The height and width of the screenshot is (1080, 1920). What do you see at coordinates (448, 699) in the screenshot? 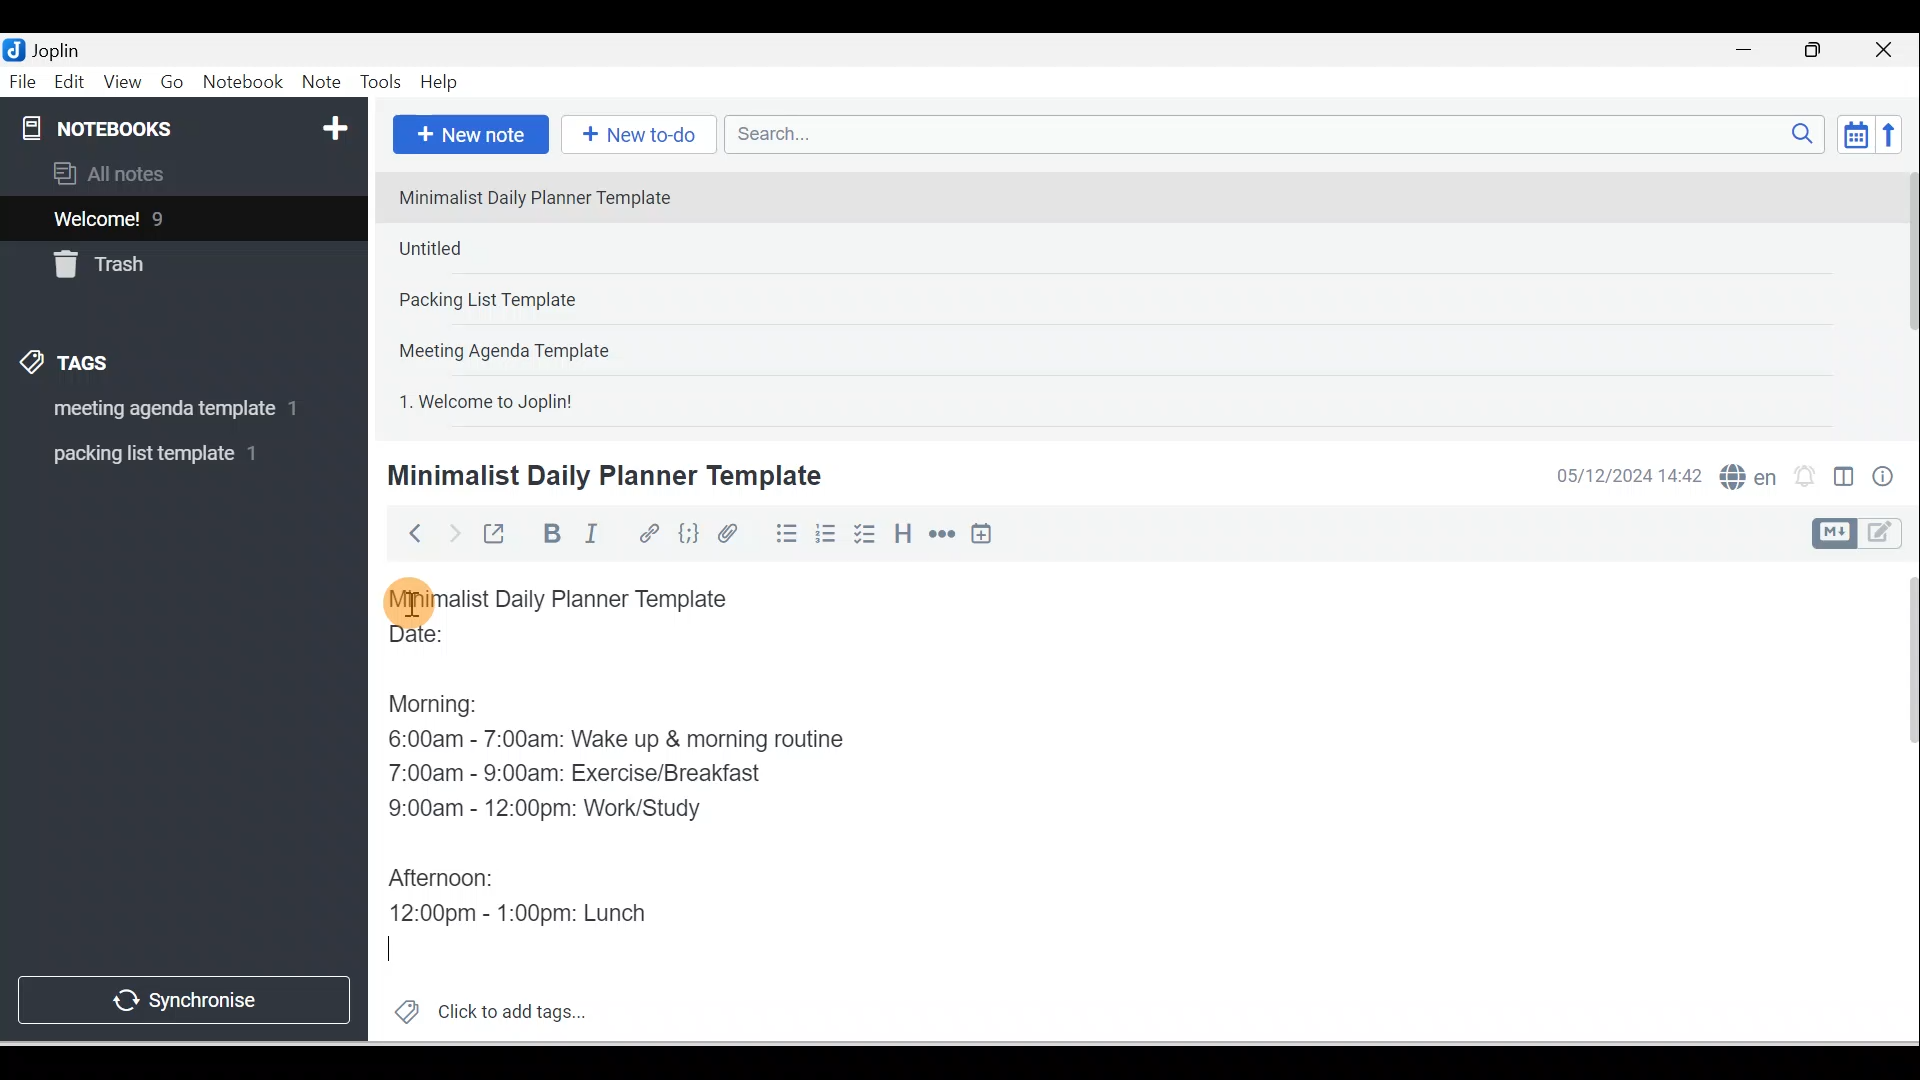
I see `Morning:` at bounding box center [448, 699].